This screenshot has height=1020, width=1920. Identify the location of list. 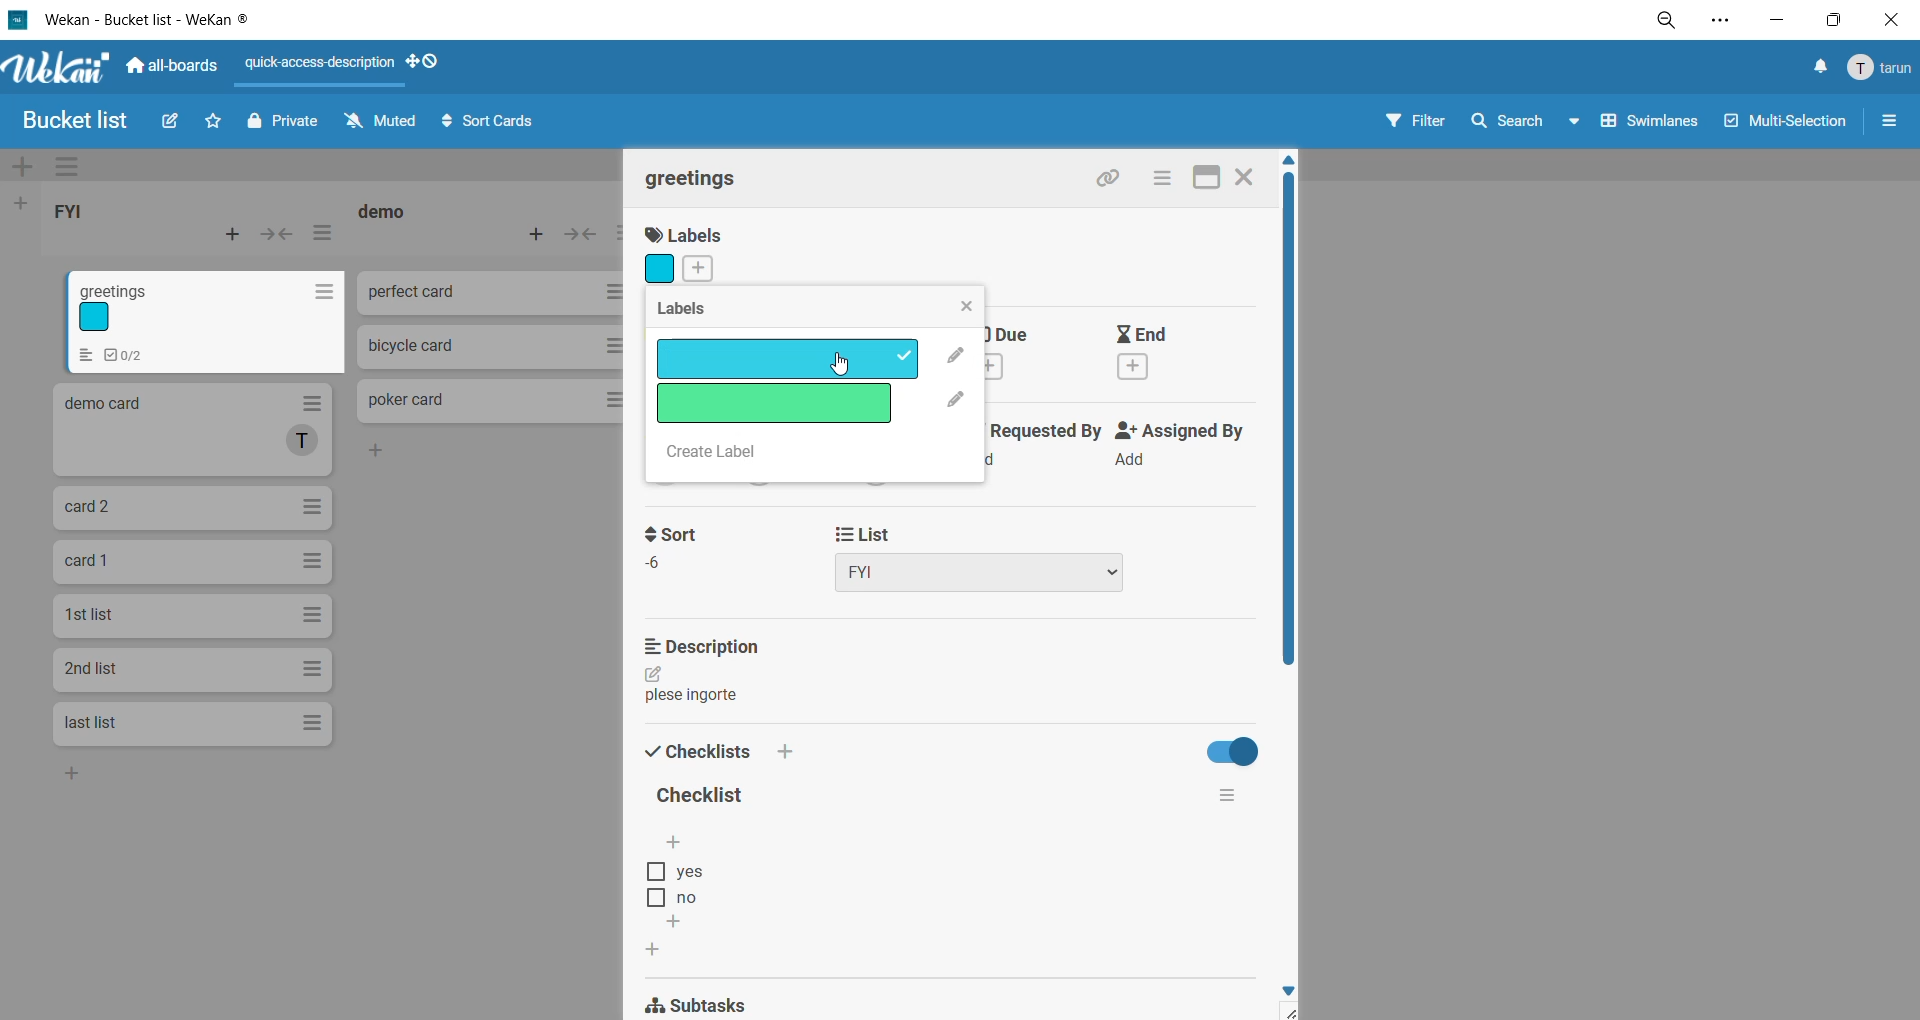
(991, 558).